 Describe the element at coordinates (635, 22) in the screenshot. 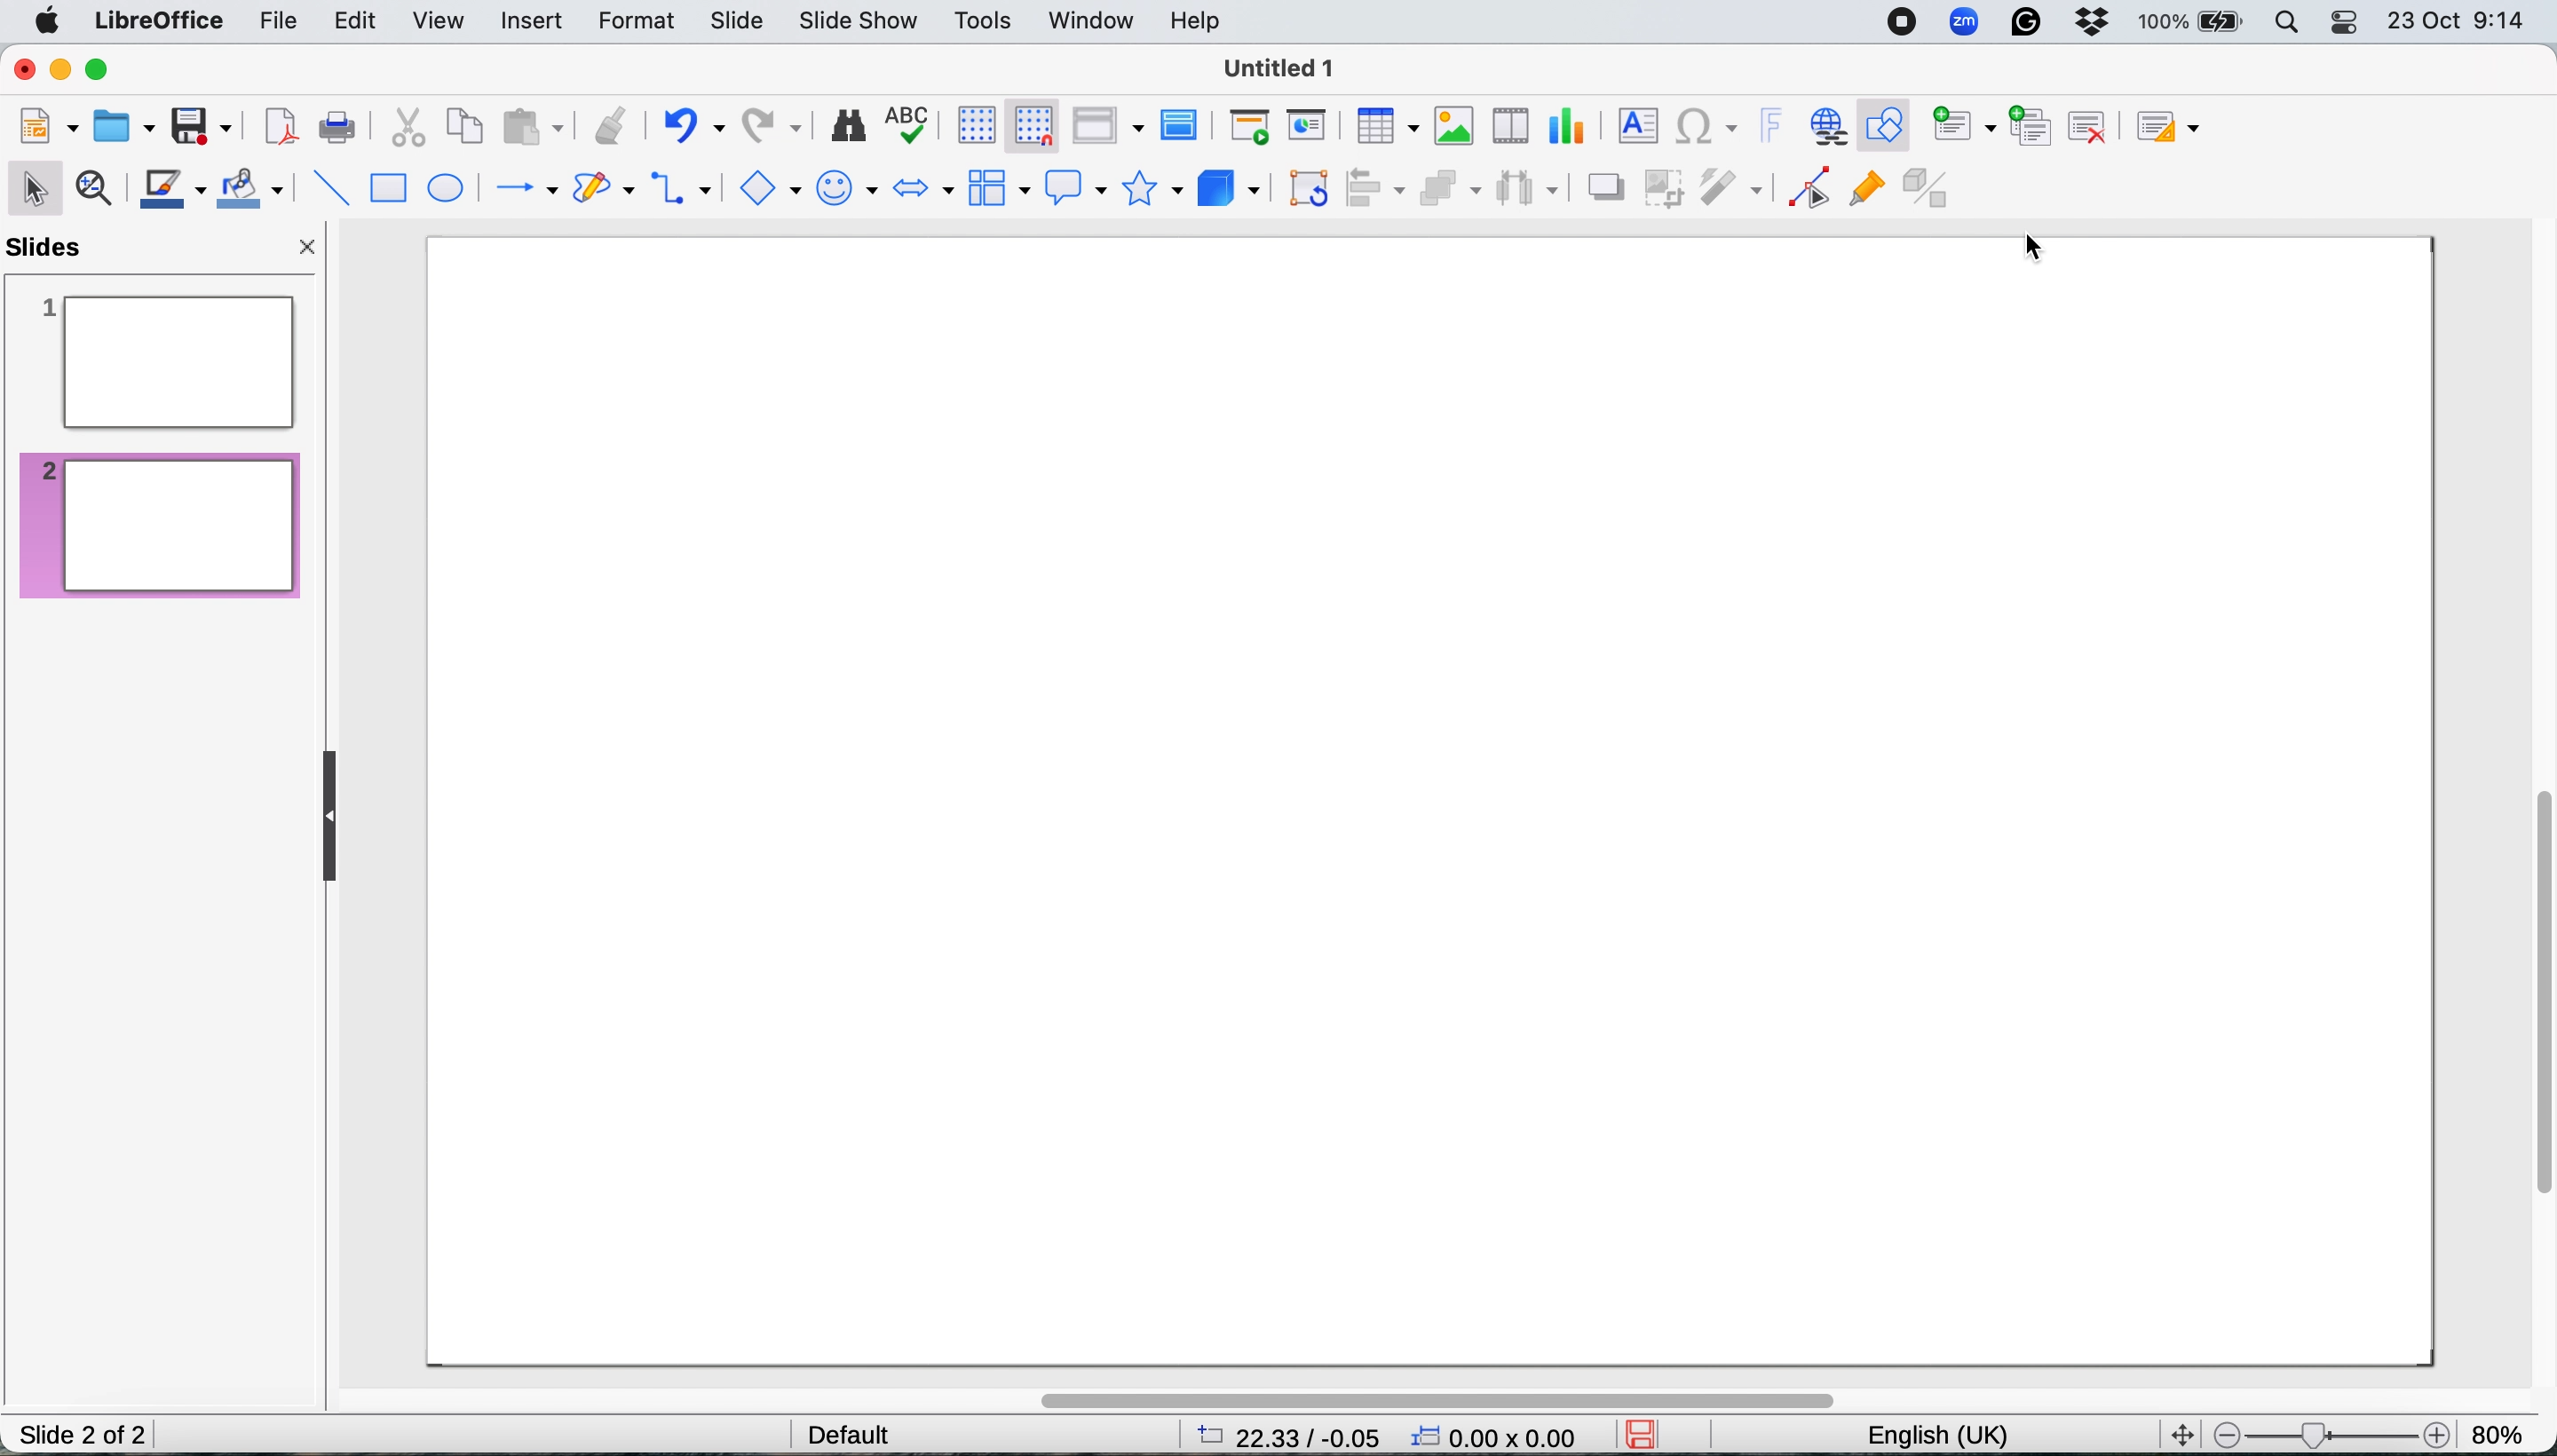

I see `format` at that location.